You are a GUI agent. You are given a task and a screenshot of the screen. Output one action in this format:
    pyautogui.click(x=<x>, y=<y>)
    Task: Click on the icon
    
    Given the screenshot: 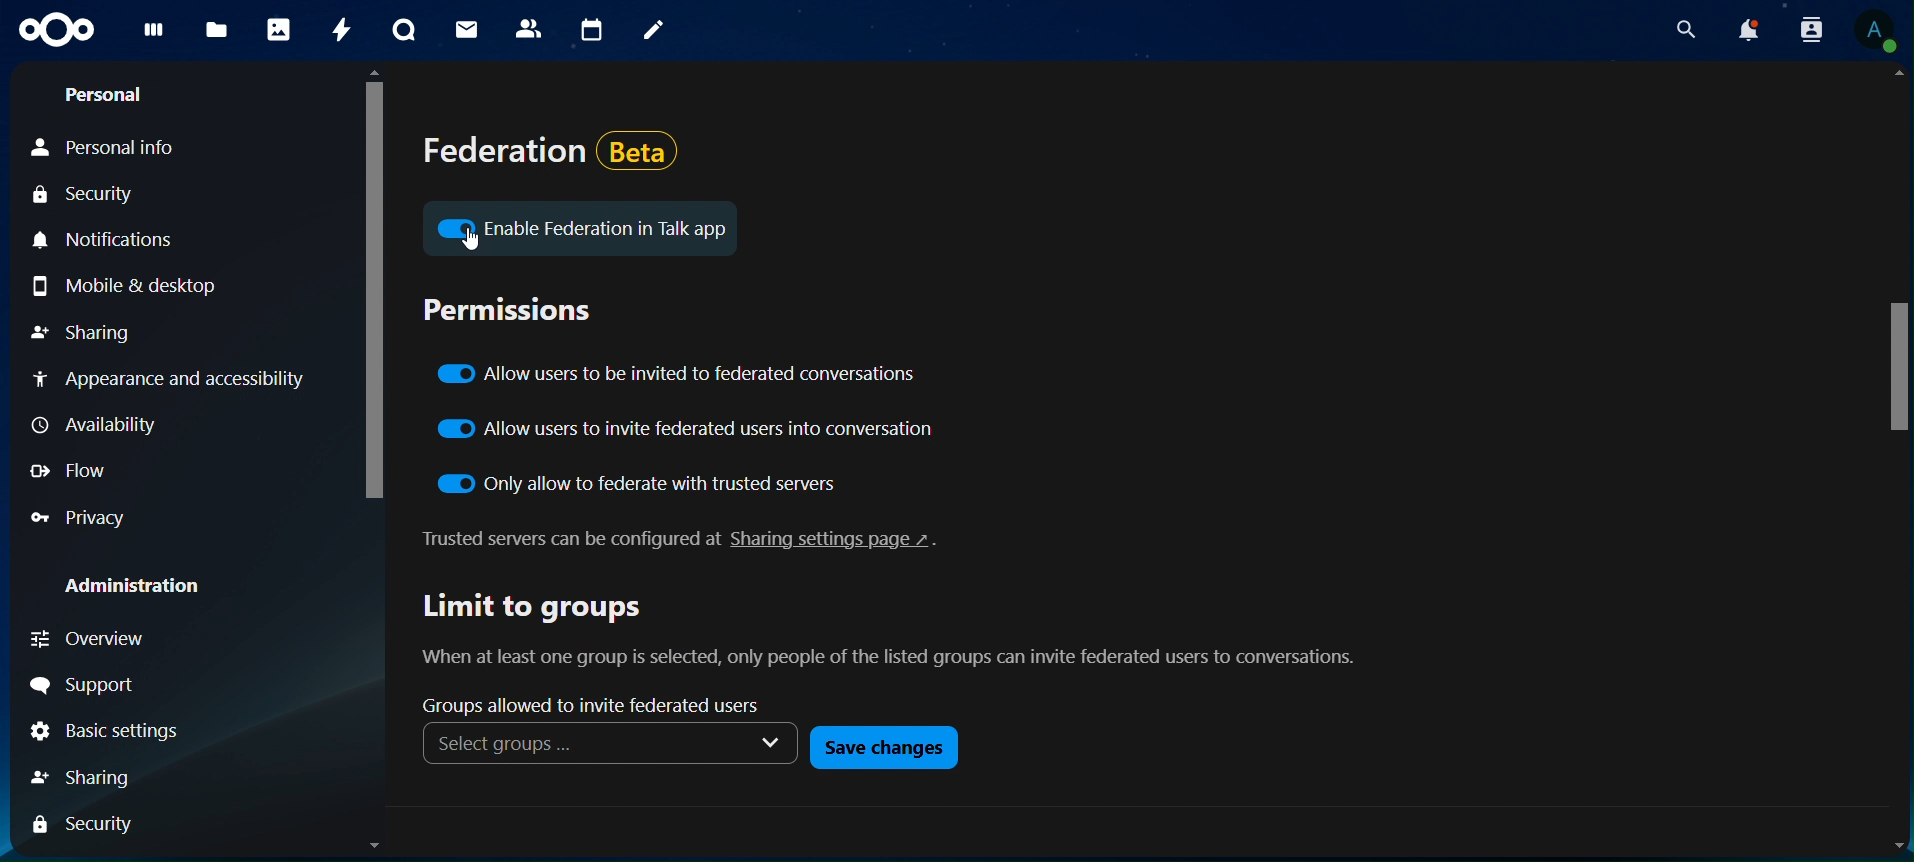 What is the action you would take?
    pyautogui.click(x=457, y=230)
    